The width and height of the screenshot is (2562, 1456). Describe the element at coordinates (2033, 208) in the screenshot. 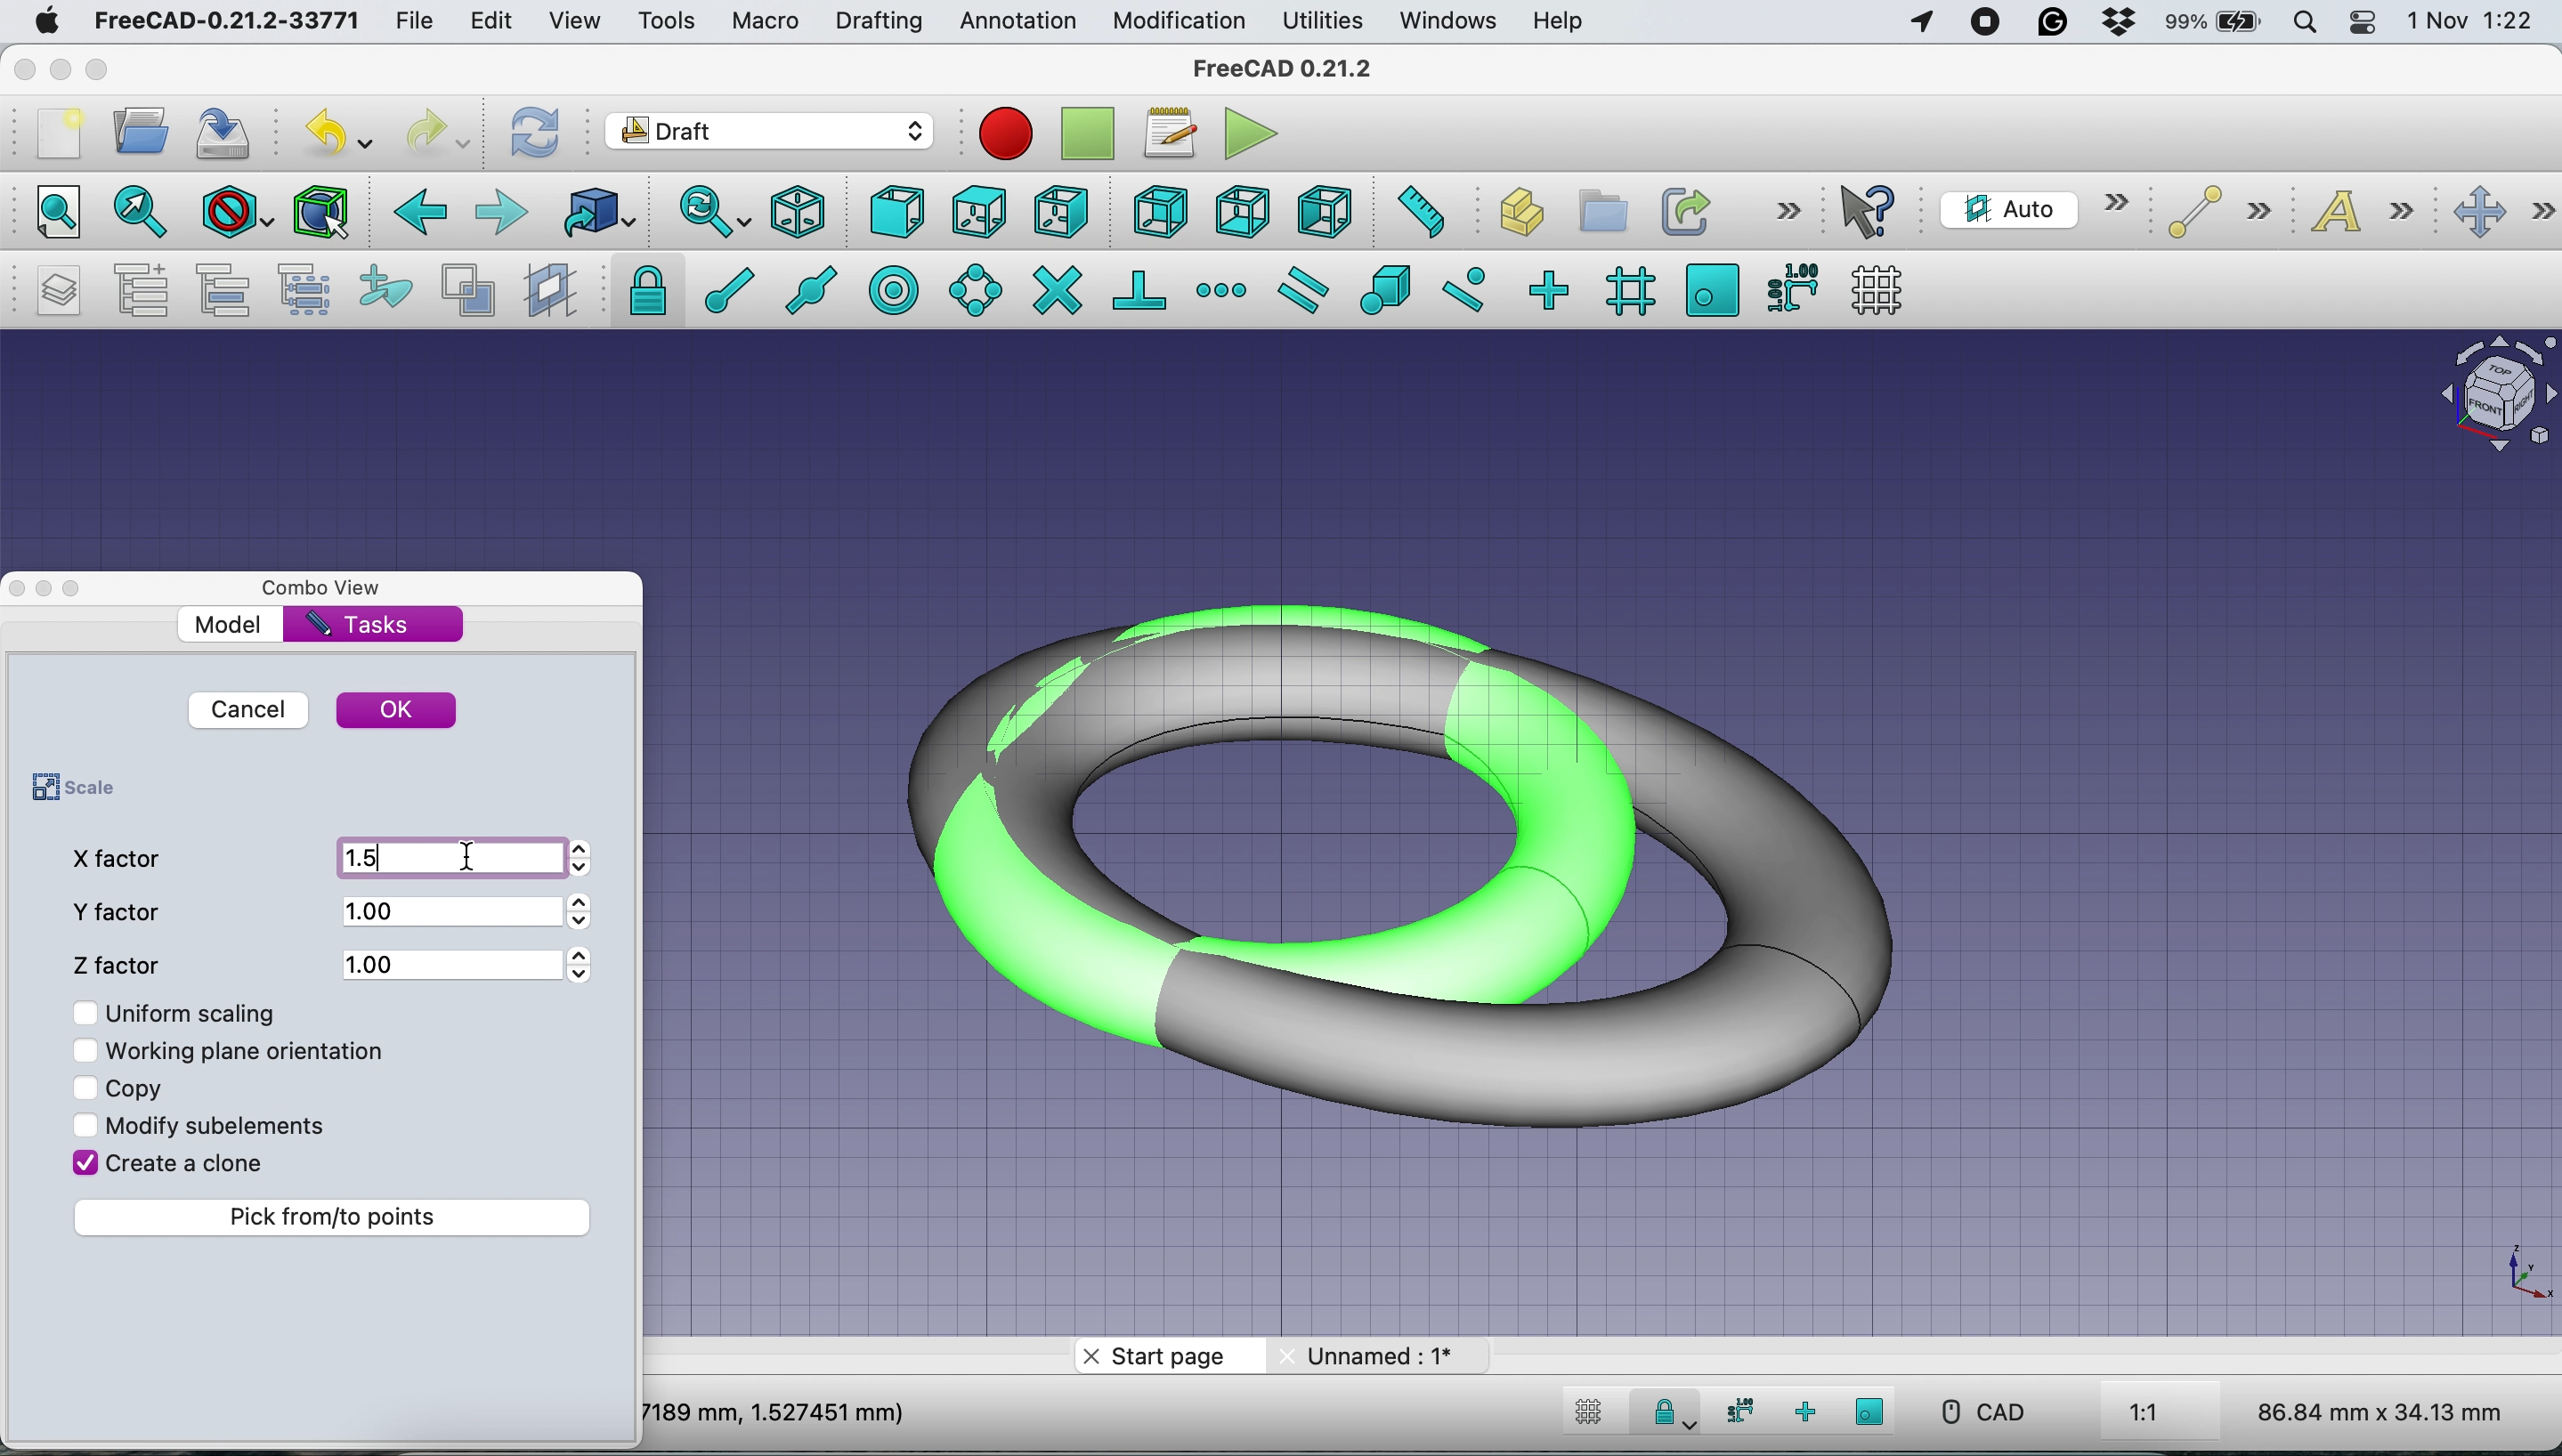

I see `current working plane` at that location.